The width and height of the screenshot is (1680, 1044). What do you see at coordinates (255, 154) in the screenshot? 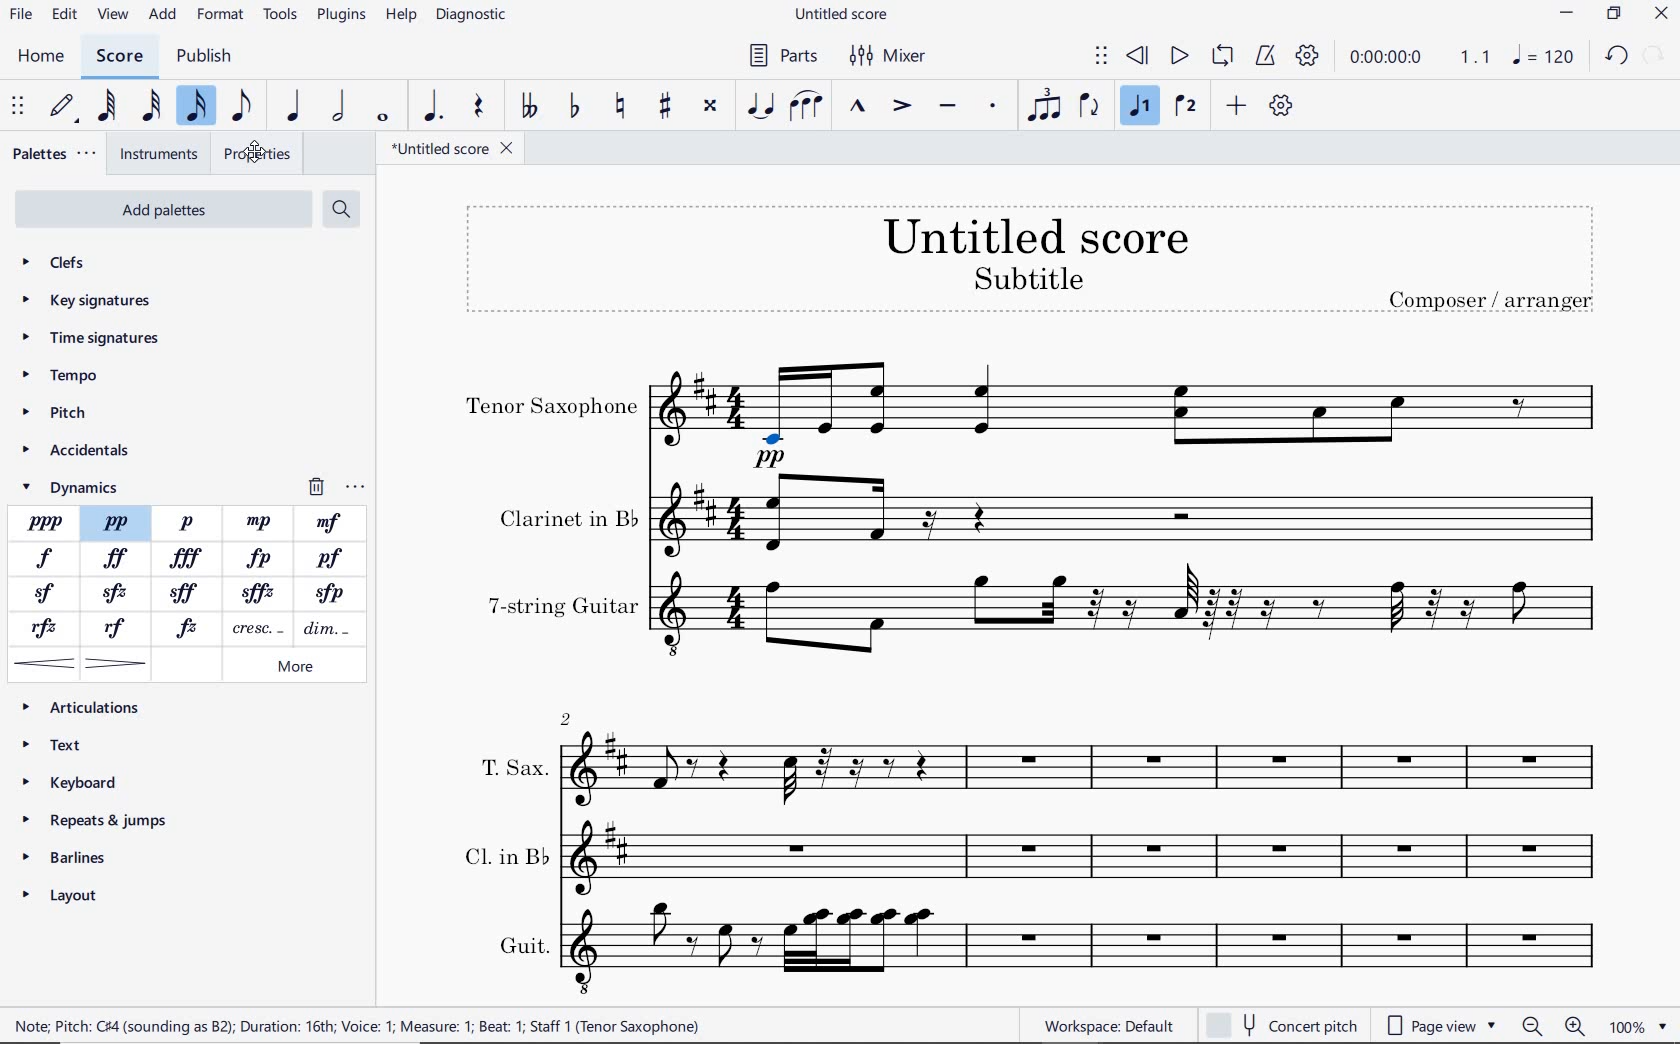
I see `properties` at bounding box center [255, 154].